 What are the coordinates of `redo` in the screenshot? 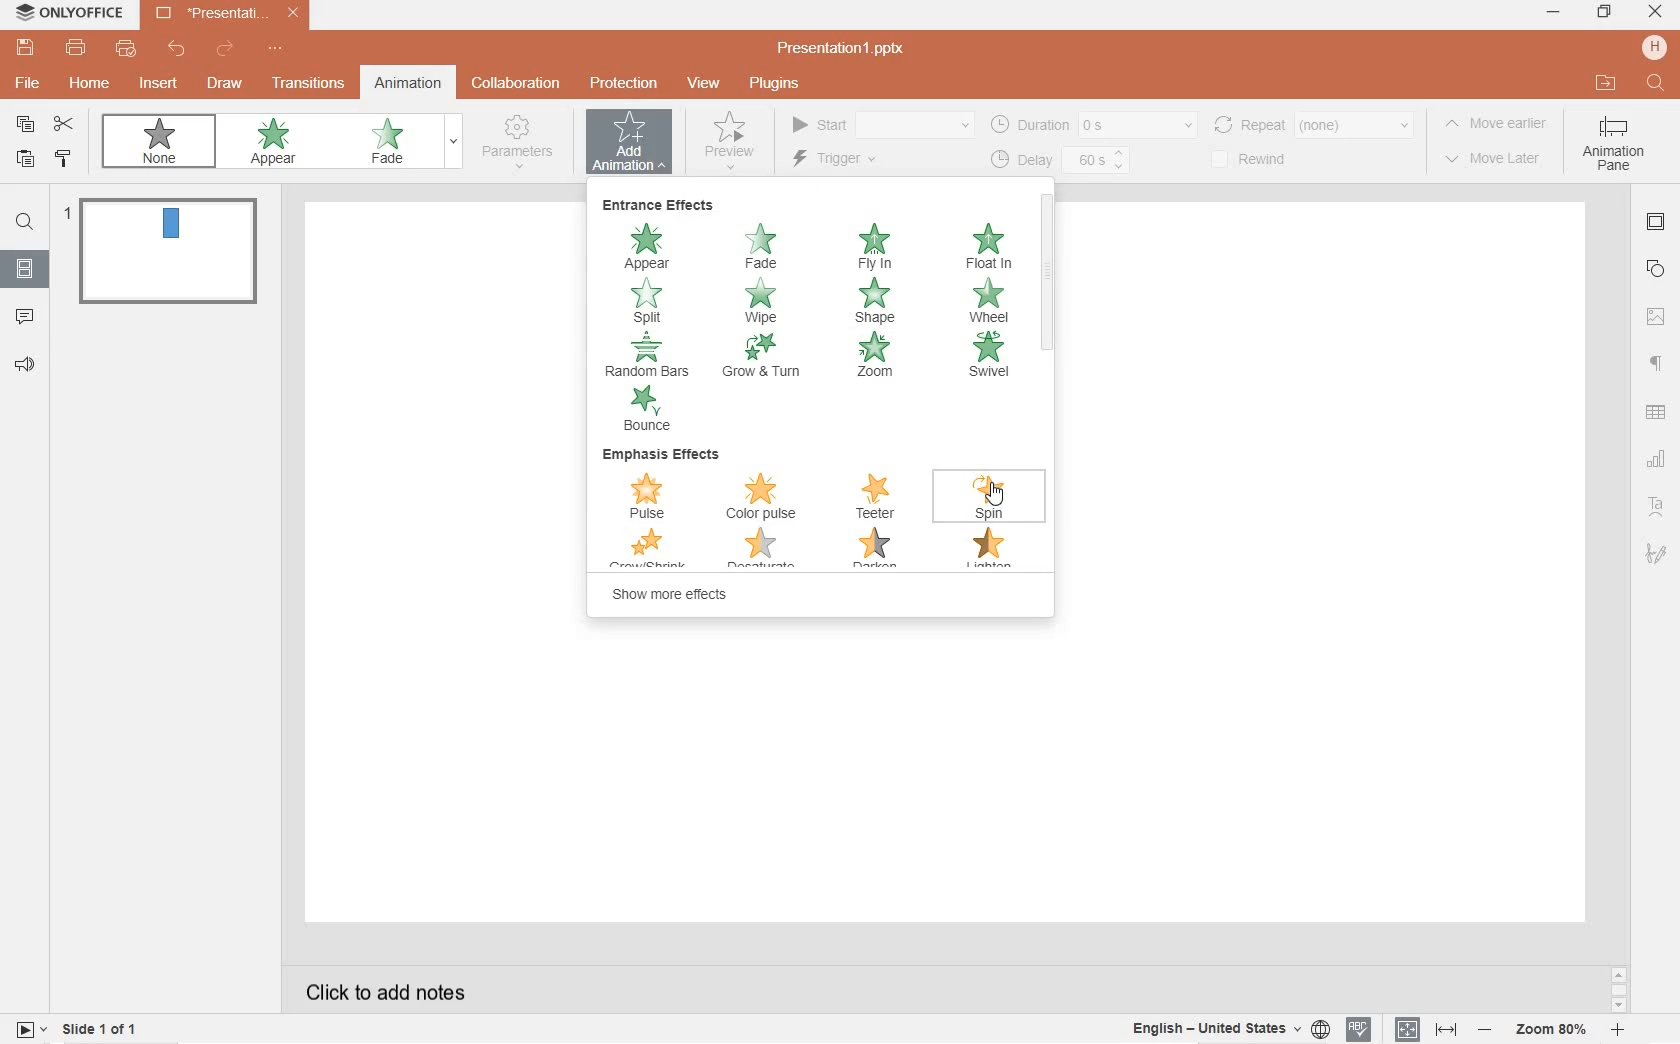 It's located at (226, 51).